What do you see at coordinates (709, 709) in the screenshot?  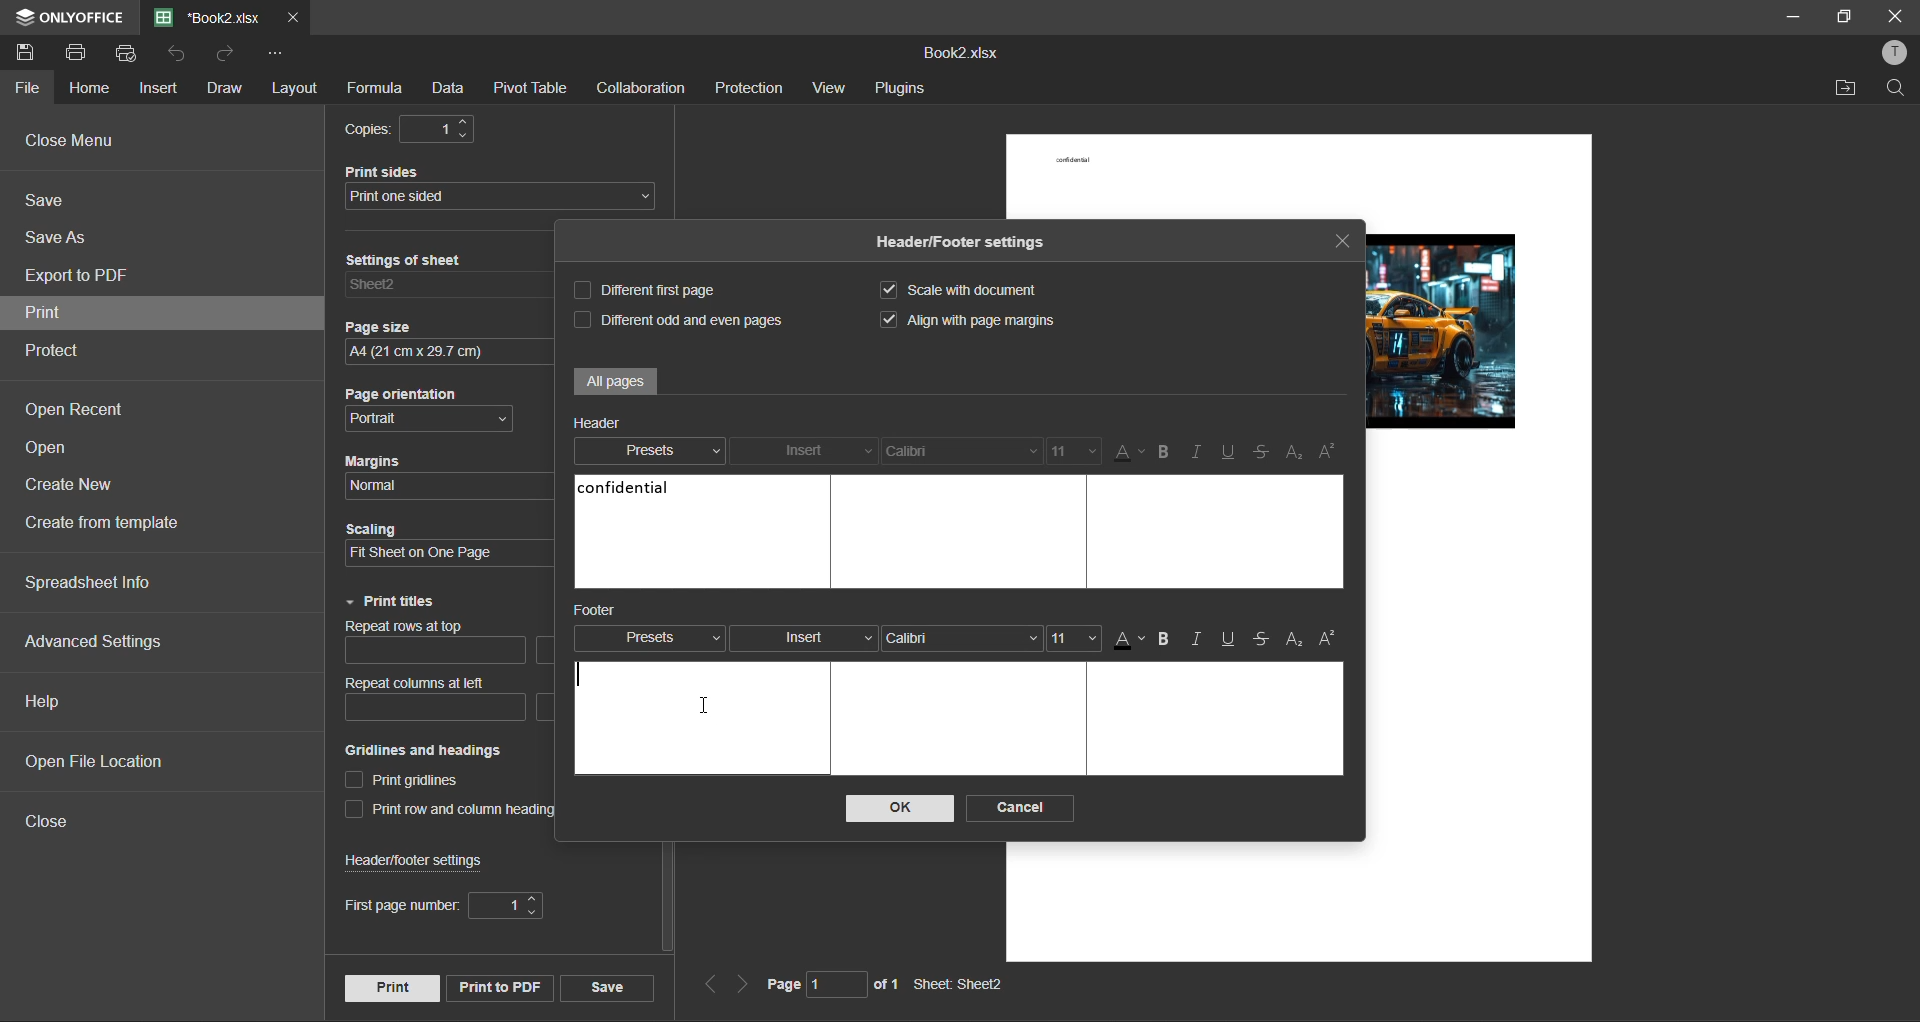 I see `cursor` at bounding box center [709, 709].